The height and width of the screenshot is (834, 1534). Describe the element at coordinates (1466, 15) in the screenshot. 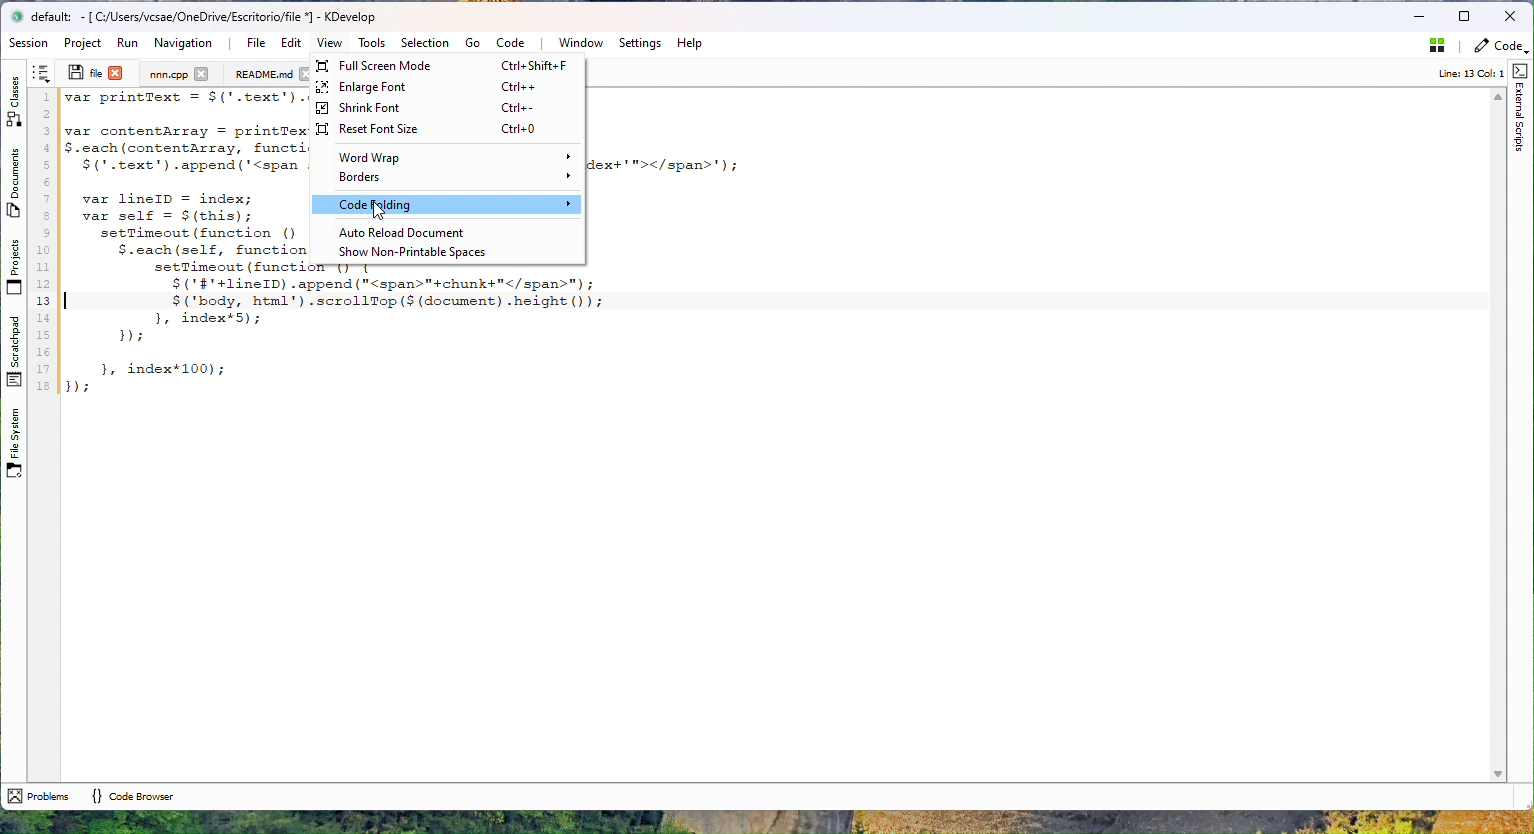

I see `Box` at that location.